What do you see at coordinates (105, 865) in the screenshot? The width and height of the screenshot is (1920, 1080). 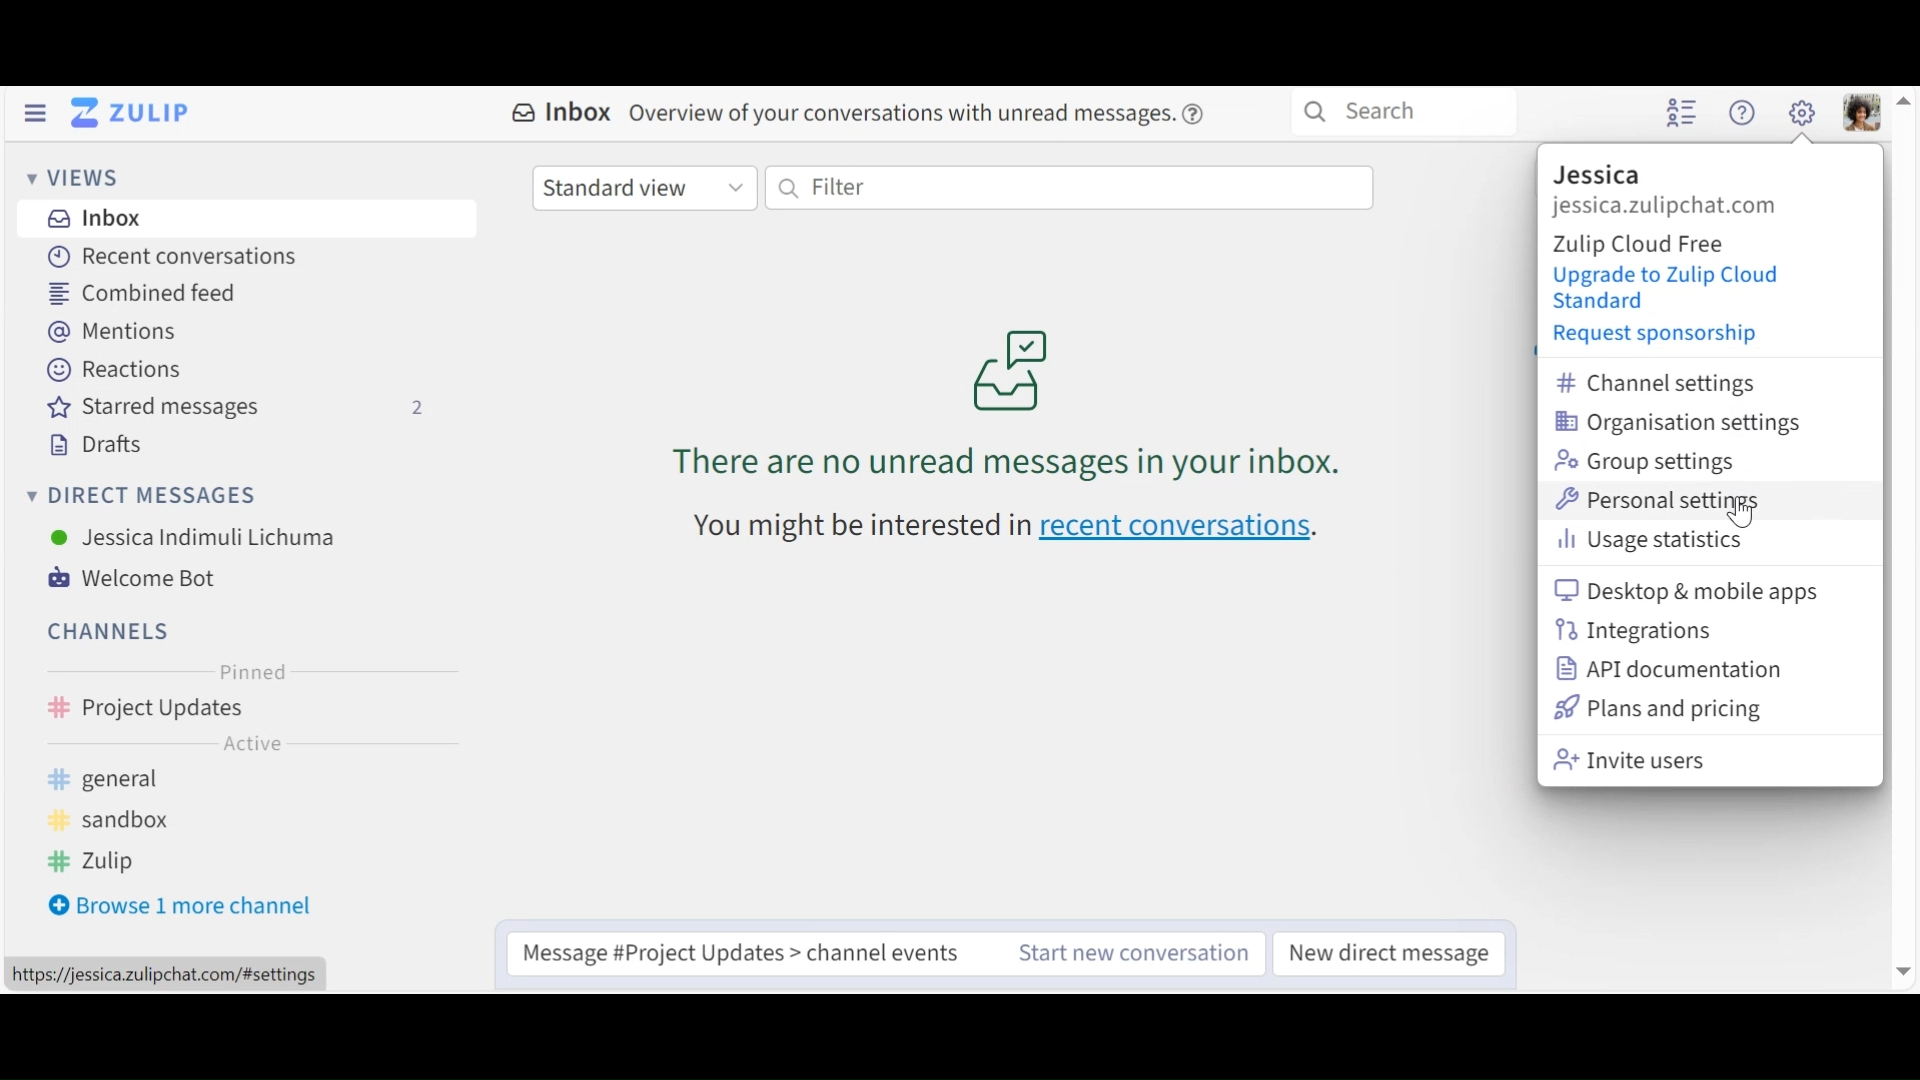 I see `zulip` at bounding box center [105, 865].